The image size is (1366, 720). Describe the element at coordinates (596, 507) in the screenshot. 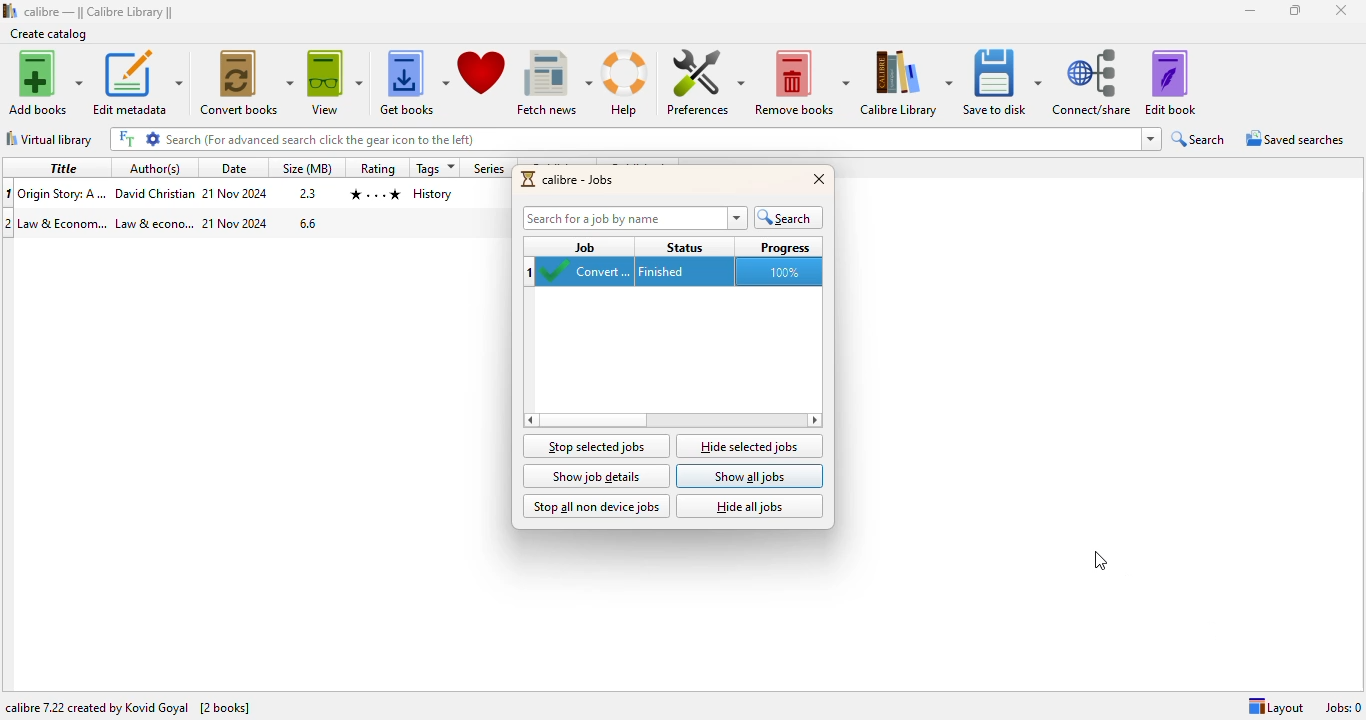

I see `stop all non device jobs` at that location.